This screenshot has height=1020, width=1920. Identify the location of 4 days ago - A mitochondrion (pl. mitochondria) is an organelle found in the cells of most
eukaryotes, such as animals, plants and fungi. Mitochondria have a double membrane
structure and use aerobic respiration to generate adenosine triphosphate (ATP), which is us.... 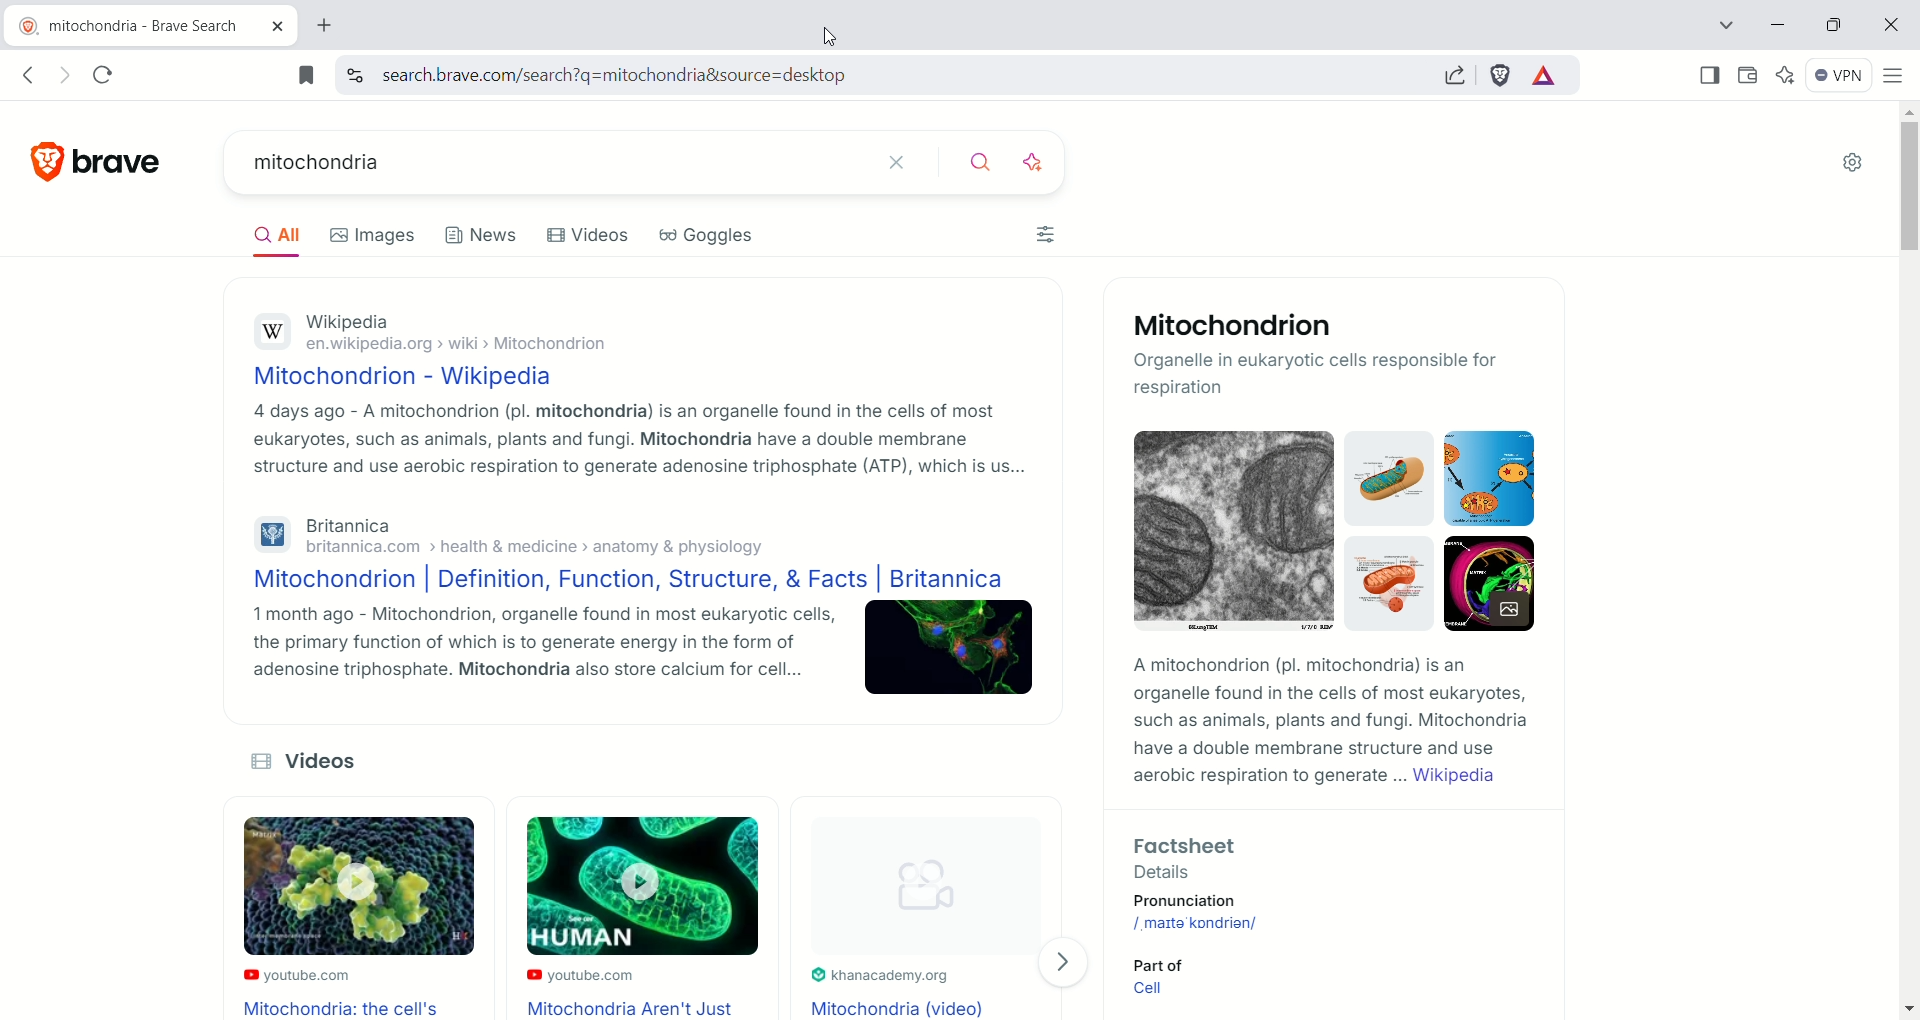
(634, 441).